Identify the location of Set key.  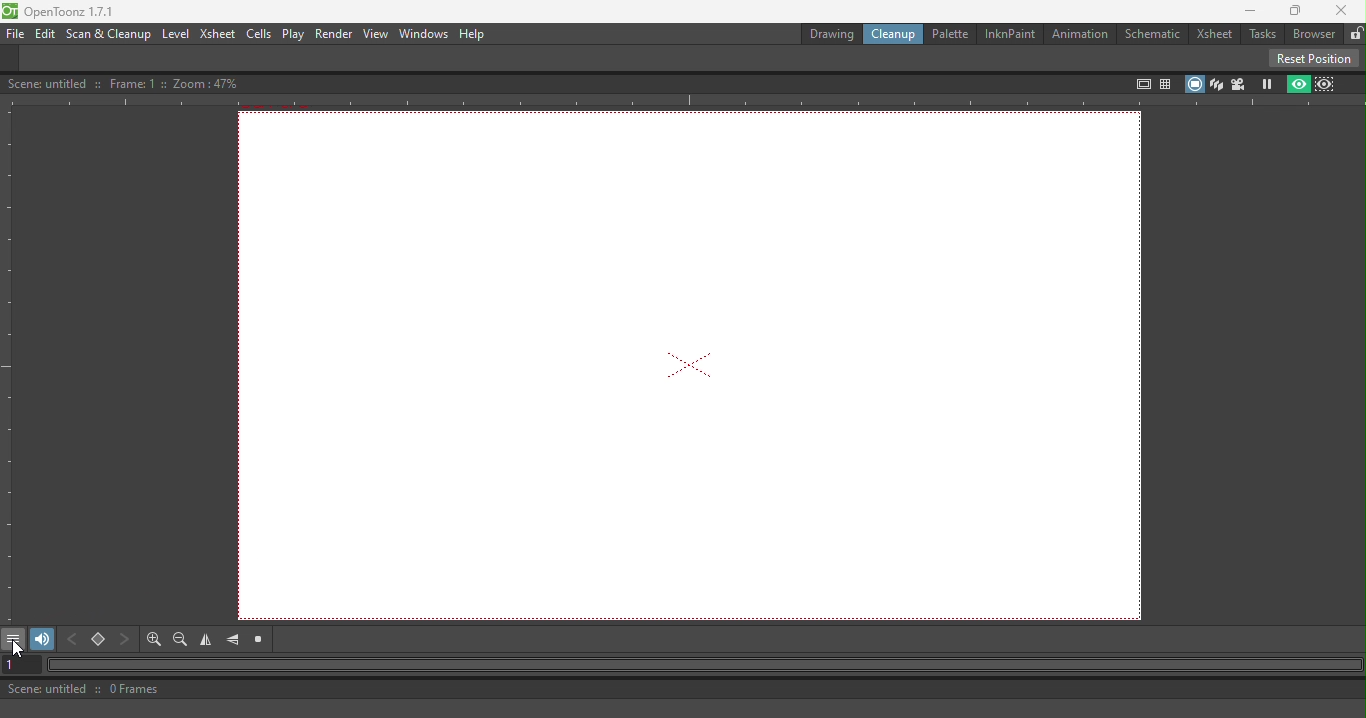
(99, 641).